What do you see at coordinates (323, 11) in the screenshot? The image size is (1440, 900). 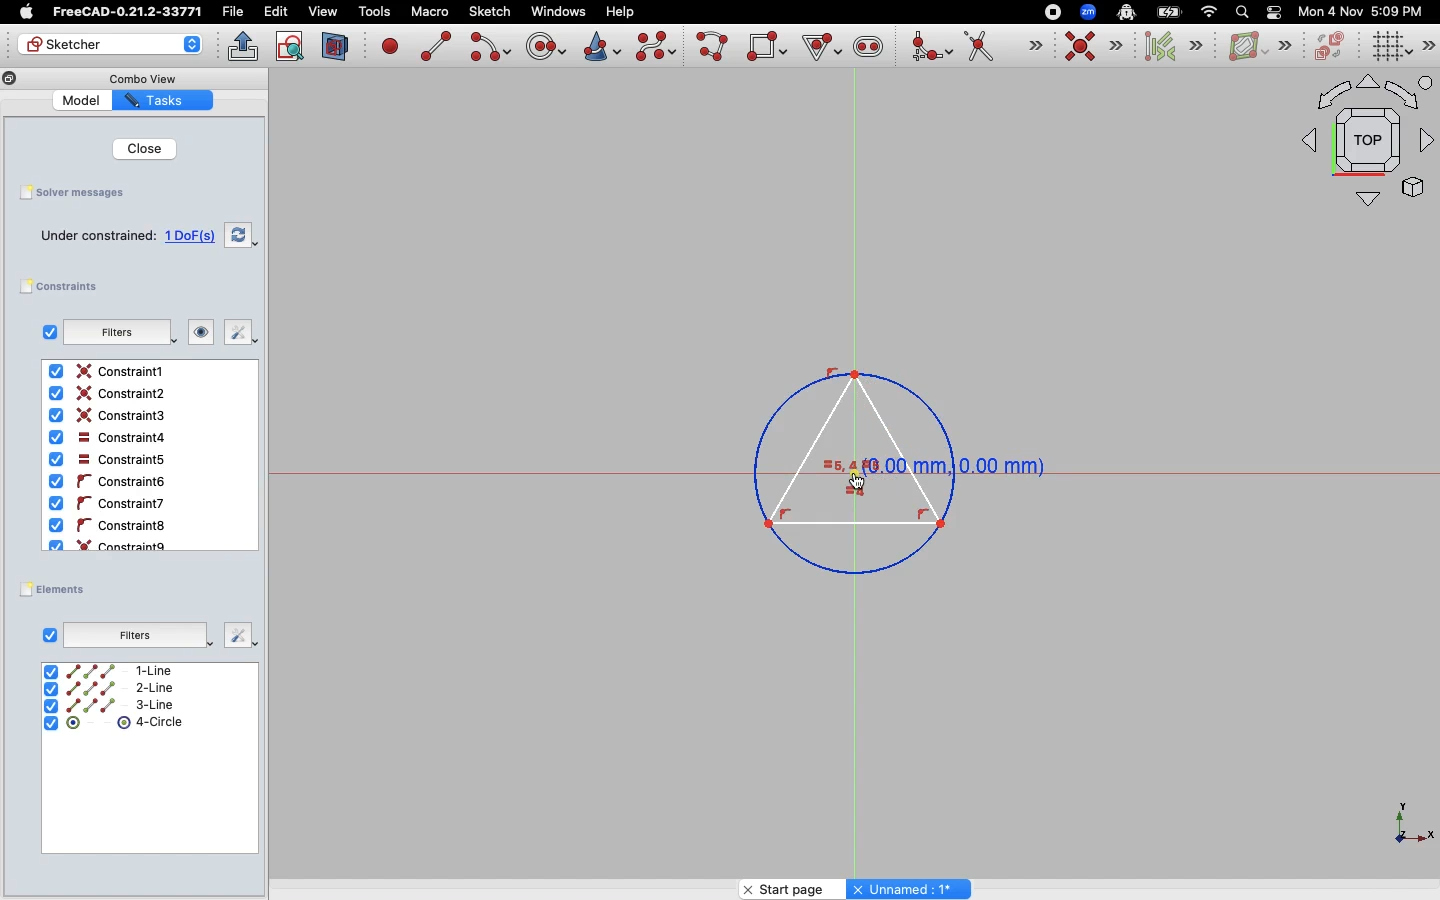 I see `view` at bounding box center [323, 11].